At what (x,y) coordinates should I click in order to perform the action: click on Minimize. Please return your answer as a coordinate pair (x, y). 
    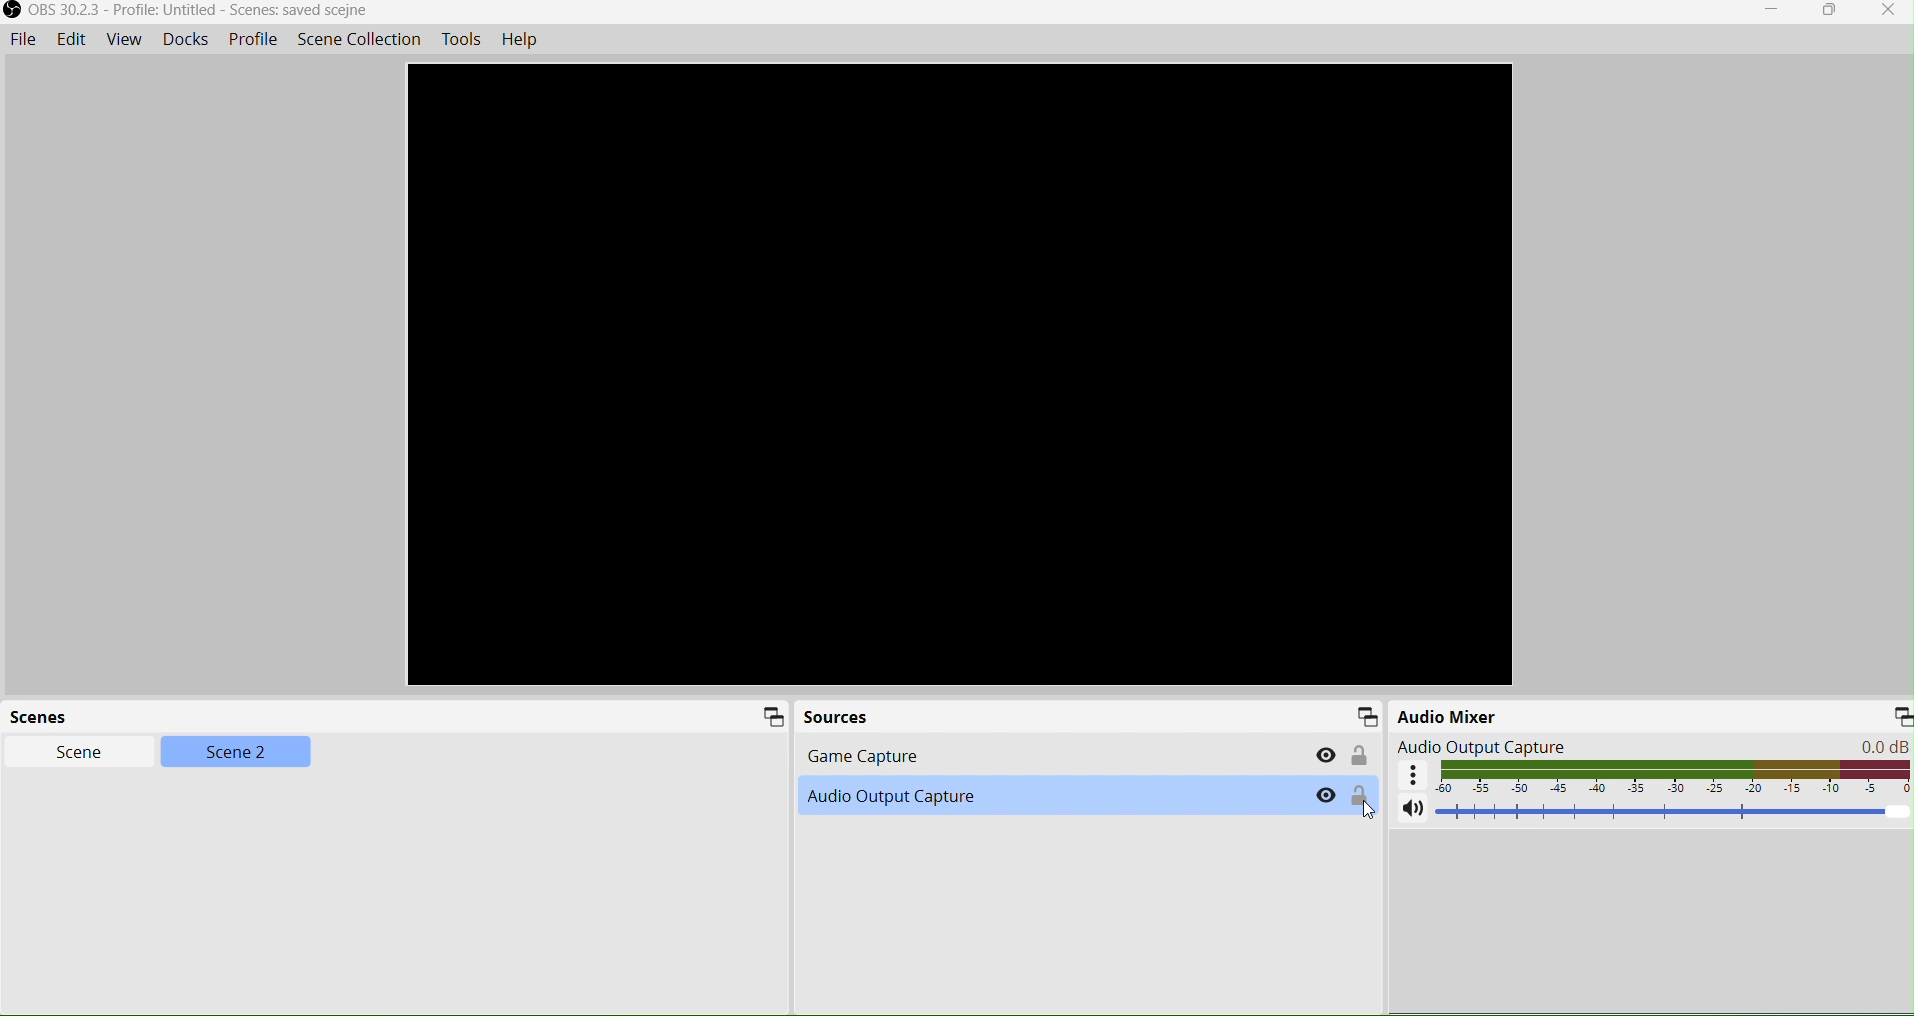
    Looking at the image, I should click on (1774, 16).